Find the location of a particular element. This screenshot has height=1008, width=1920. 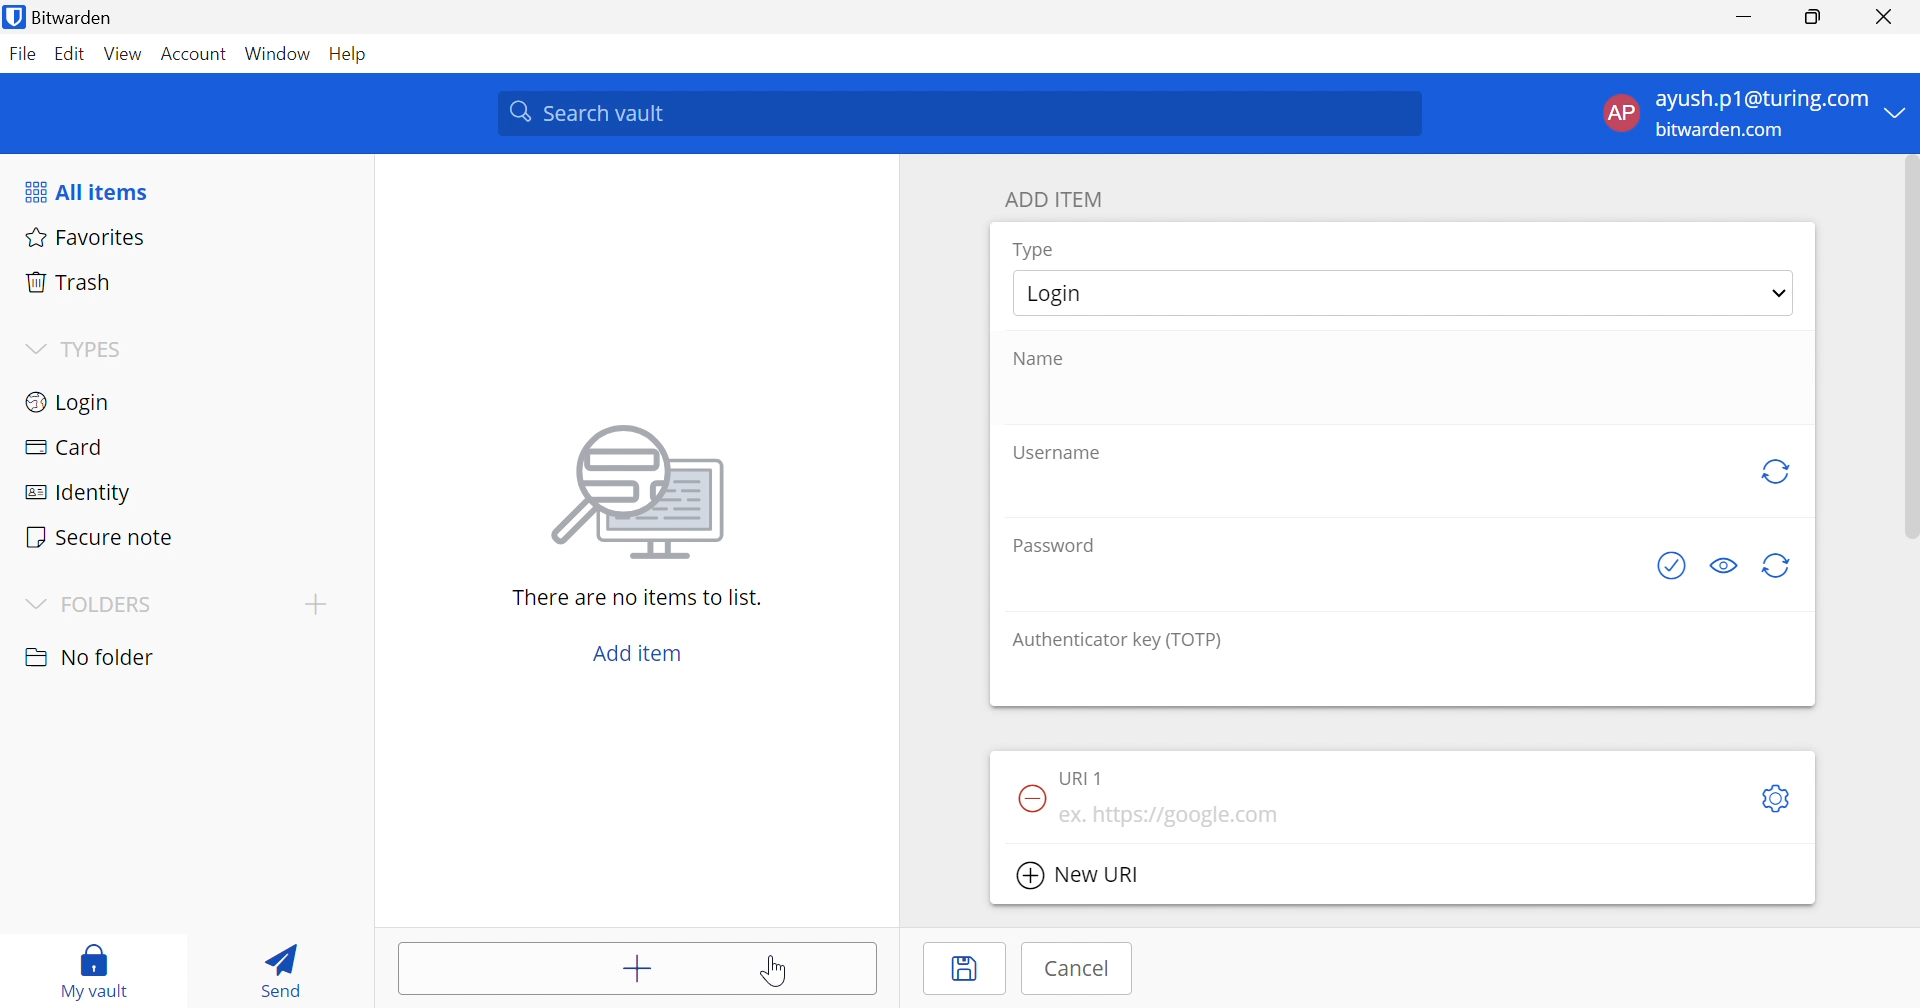

Add folder is located at coordinates (321, 603).